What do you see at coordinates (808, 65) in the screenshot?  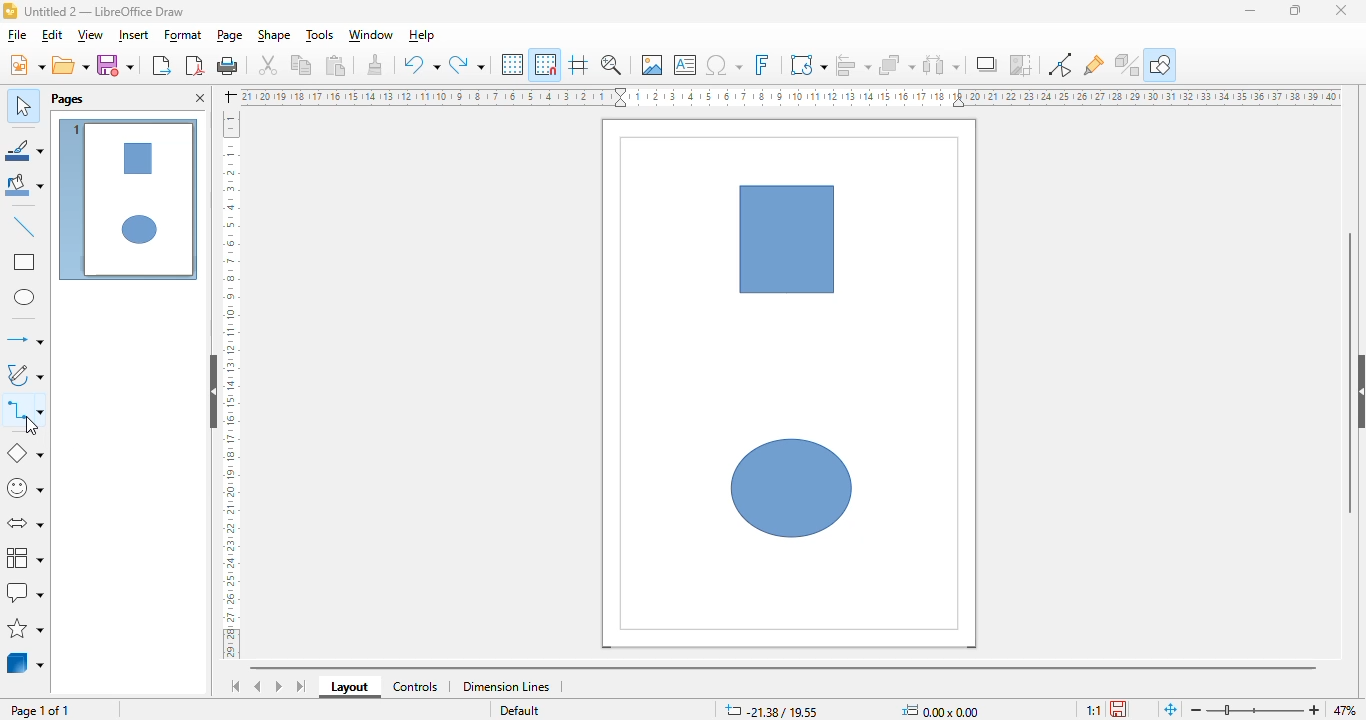 I see `transformations` at bounding box center [808, 65].